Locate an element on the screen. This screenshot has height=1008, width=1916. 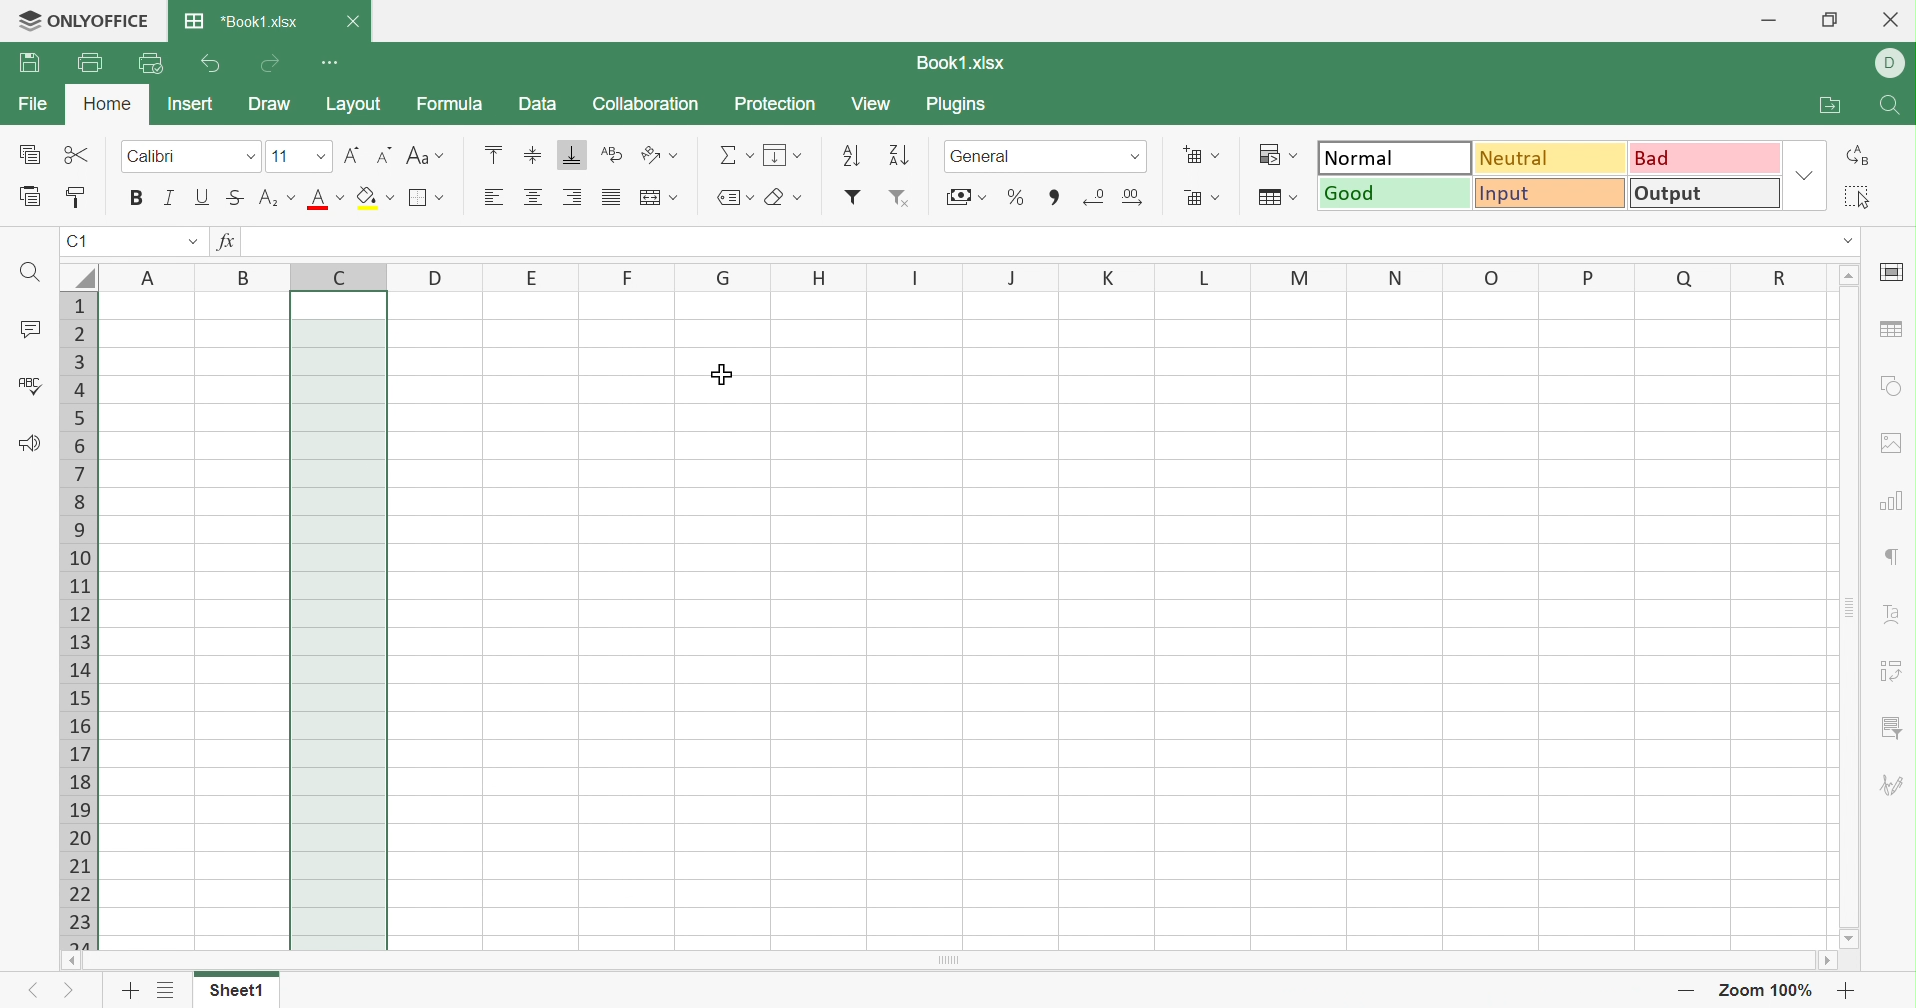
Insert filter is located at coordinates (852, 195).